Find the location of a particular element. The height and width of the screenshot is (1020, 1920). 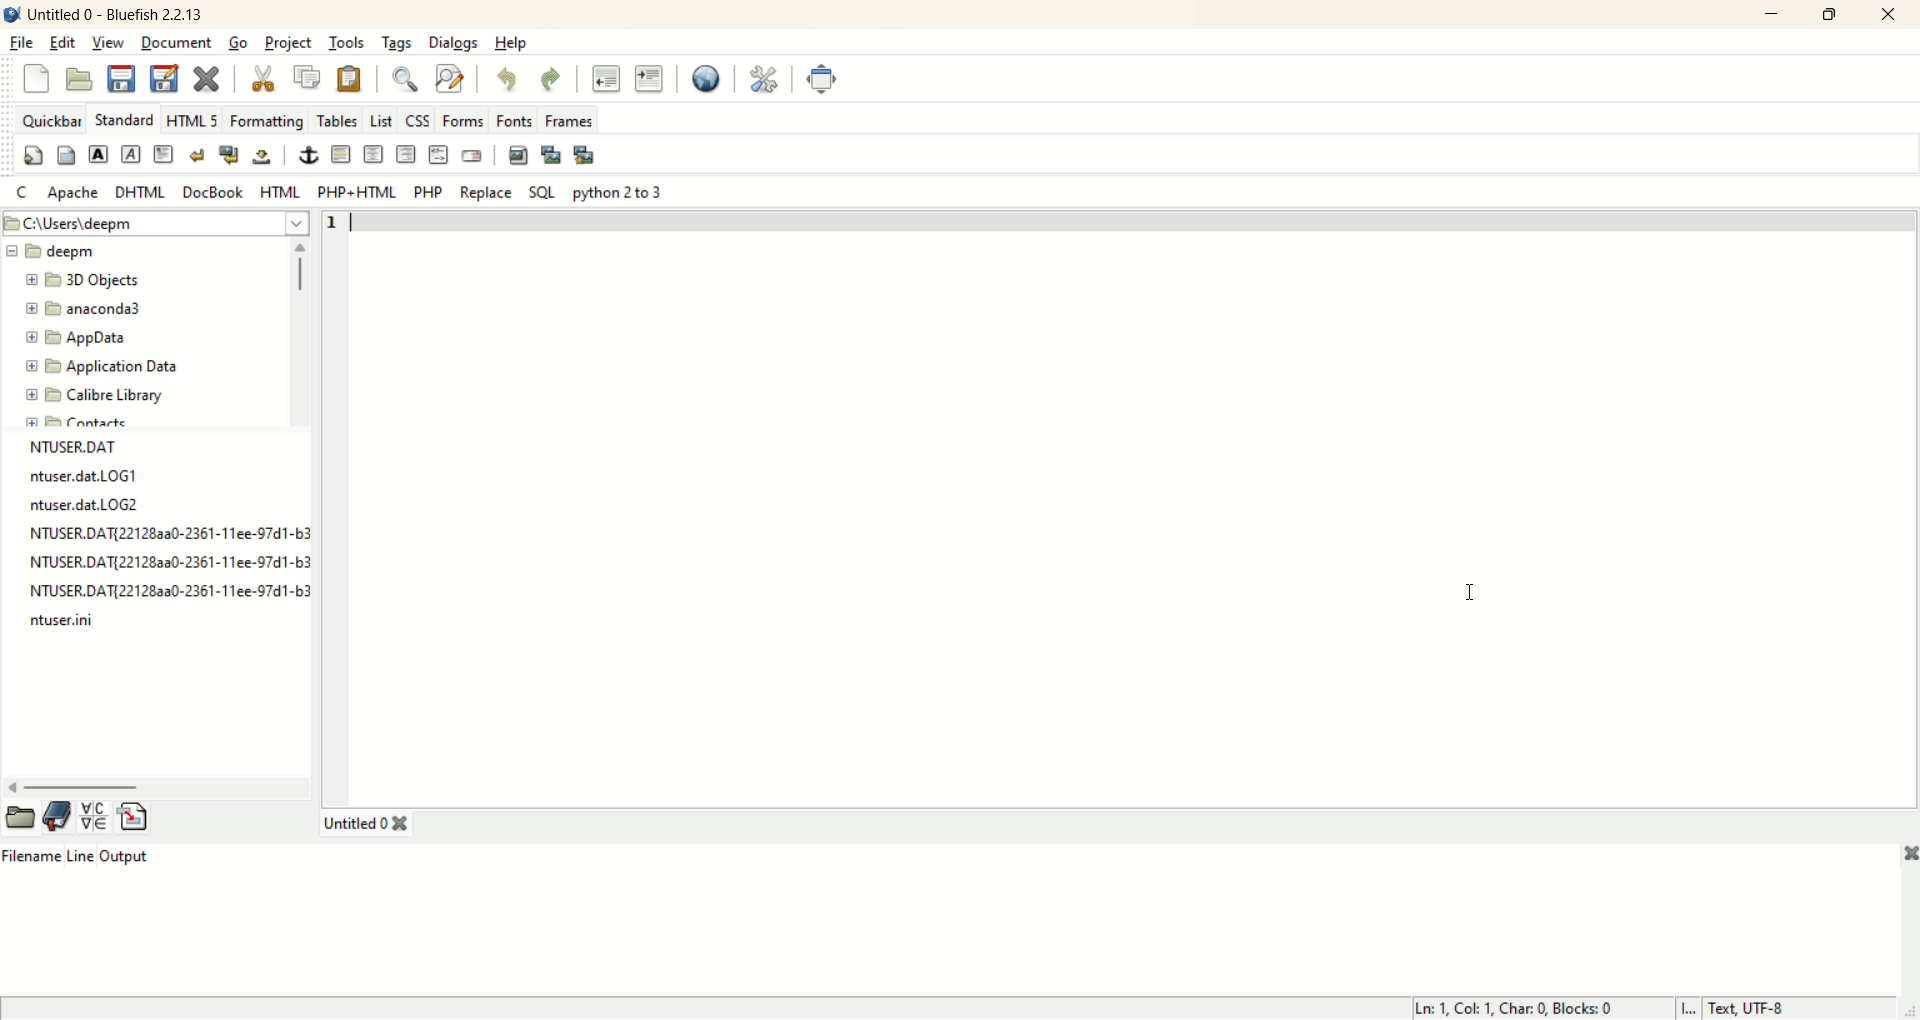

Standard is located at coordinates (126, 119).